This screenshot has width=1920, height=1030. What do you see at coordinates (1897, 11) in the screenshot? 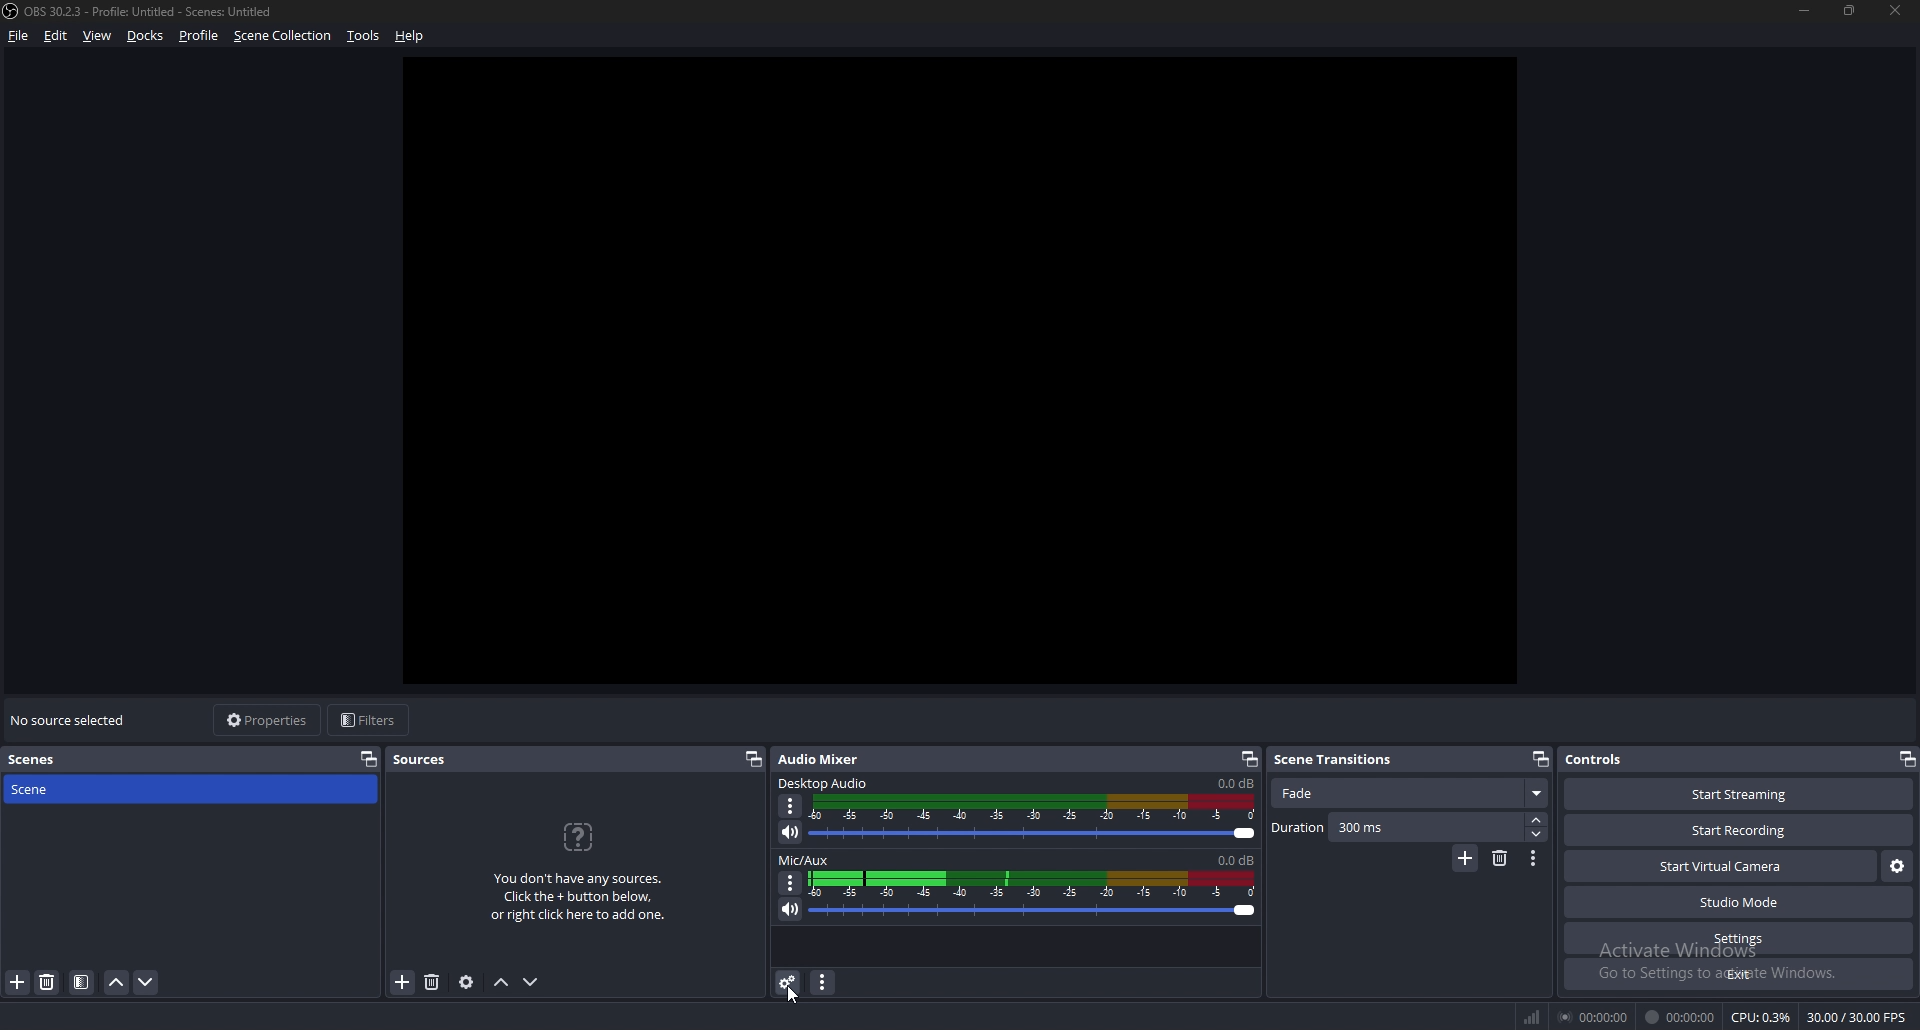
I see `close` at bounding box center [1897, 11].